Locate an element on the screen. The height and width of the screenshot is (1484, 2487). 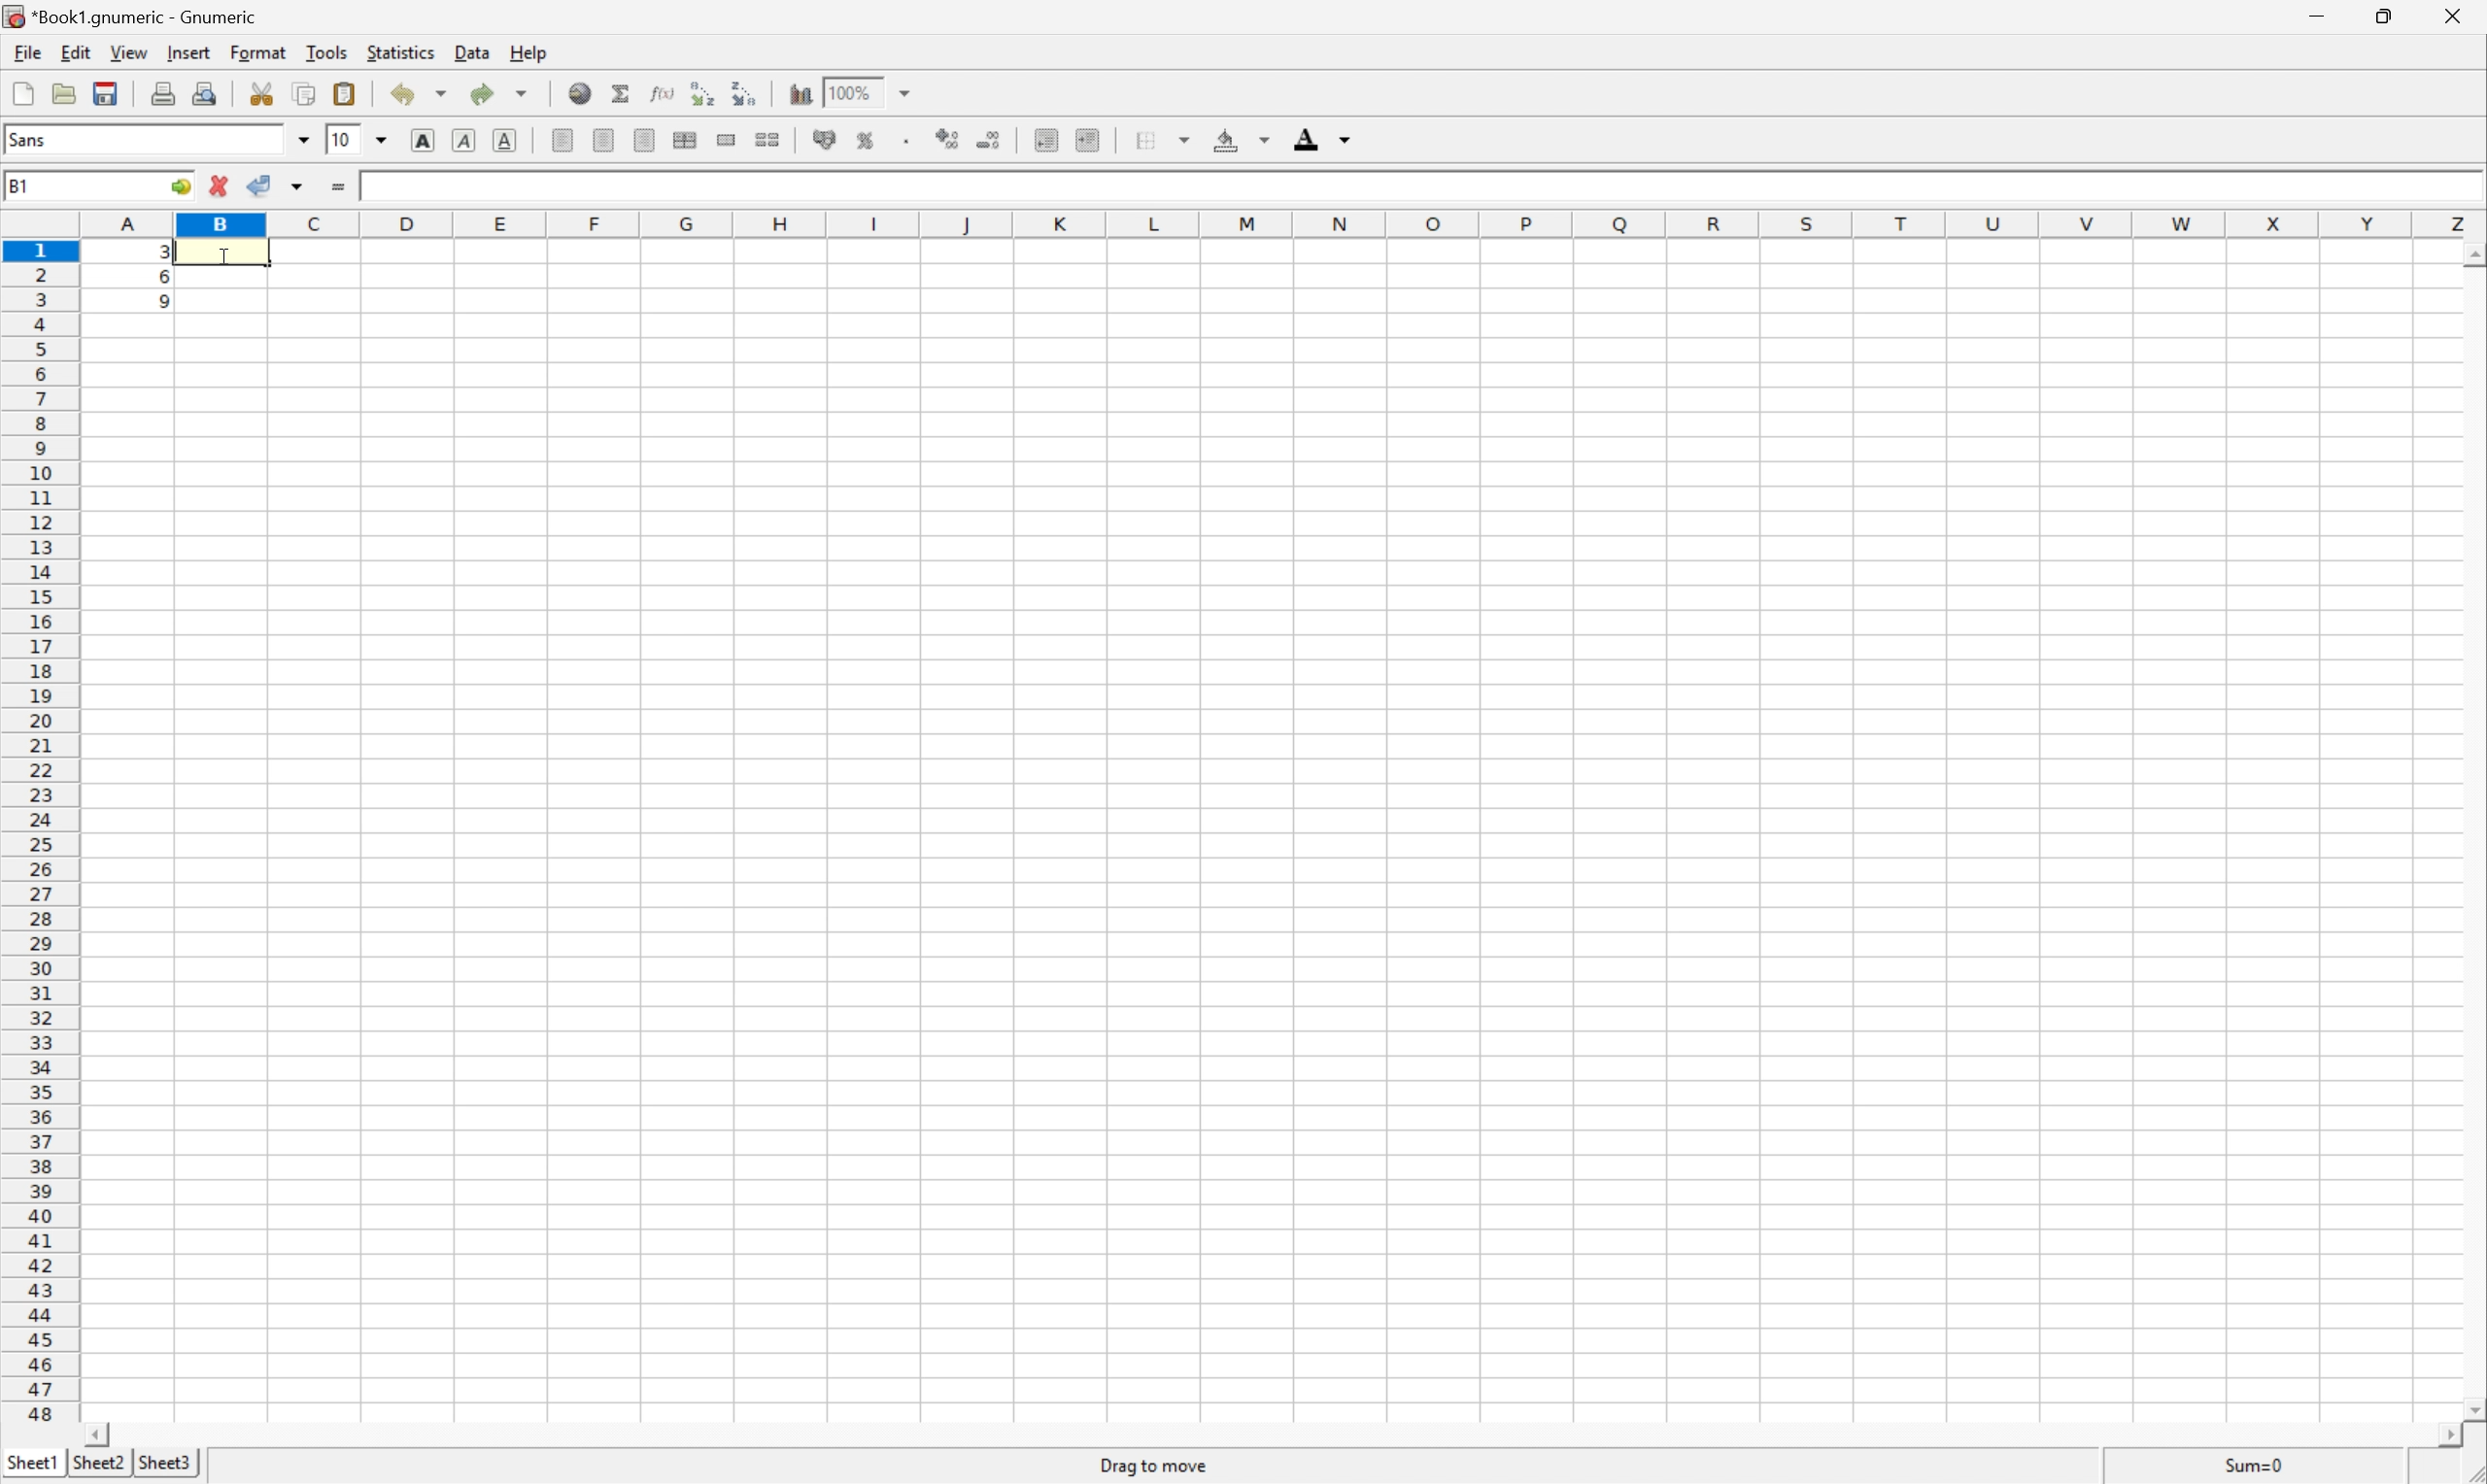
Scroll Down is located at coordinates (2471, 1408).